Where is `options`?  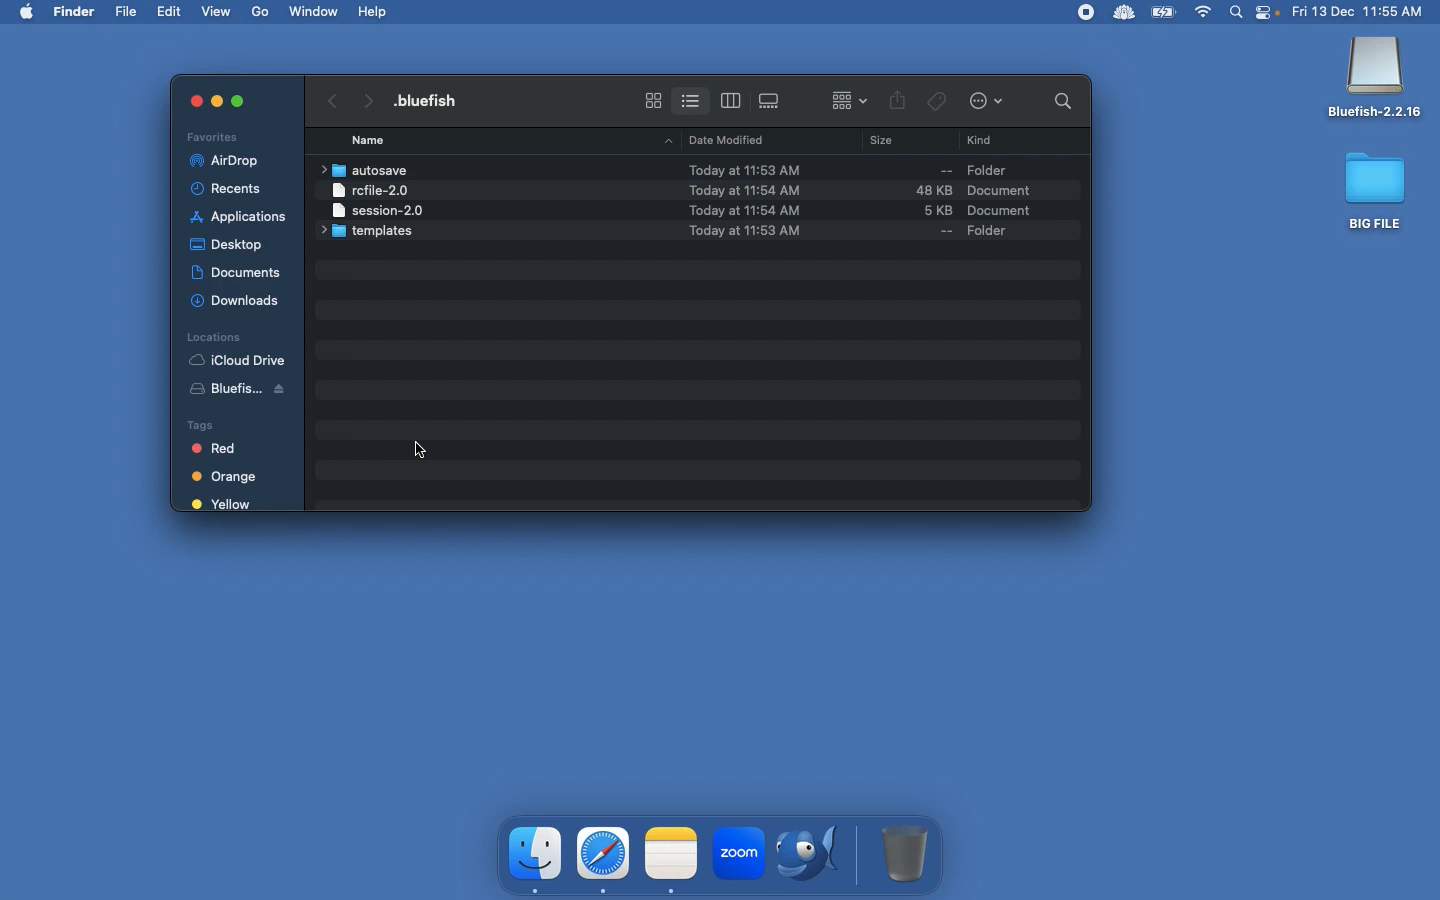 options is located at coordinates (990, 102).